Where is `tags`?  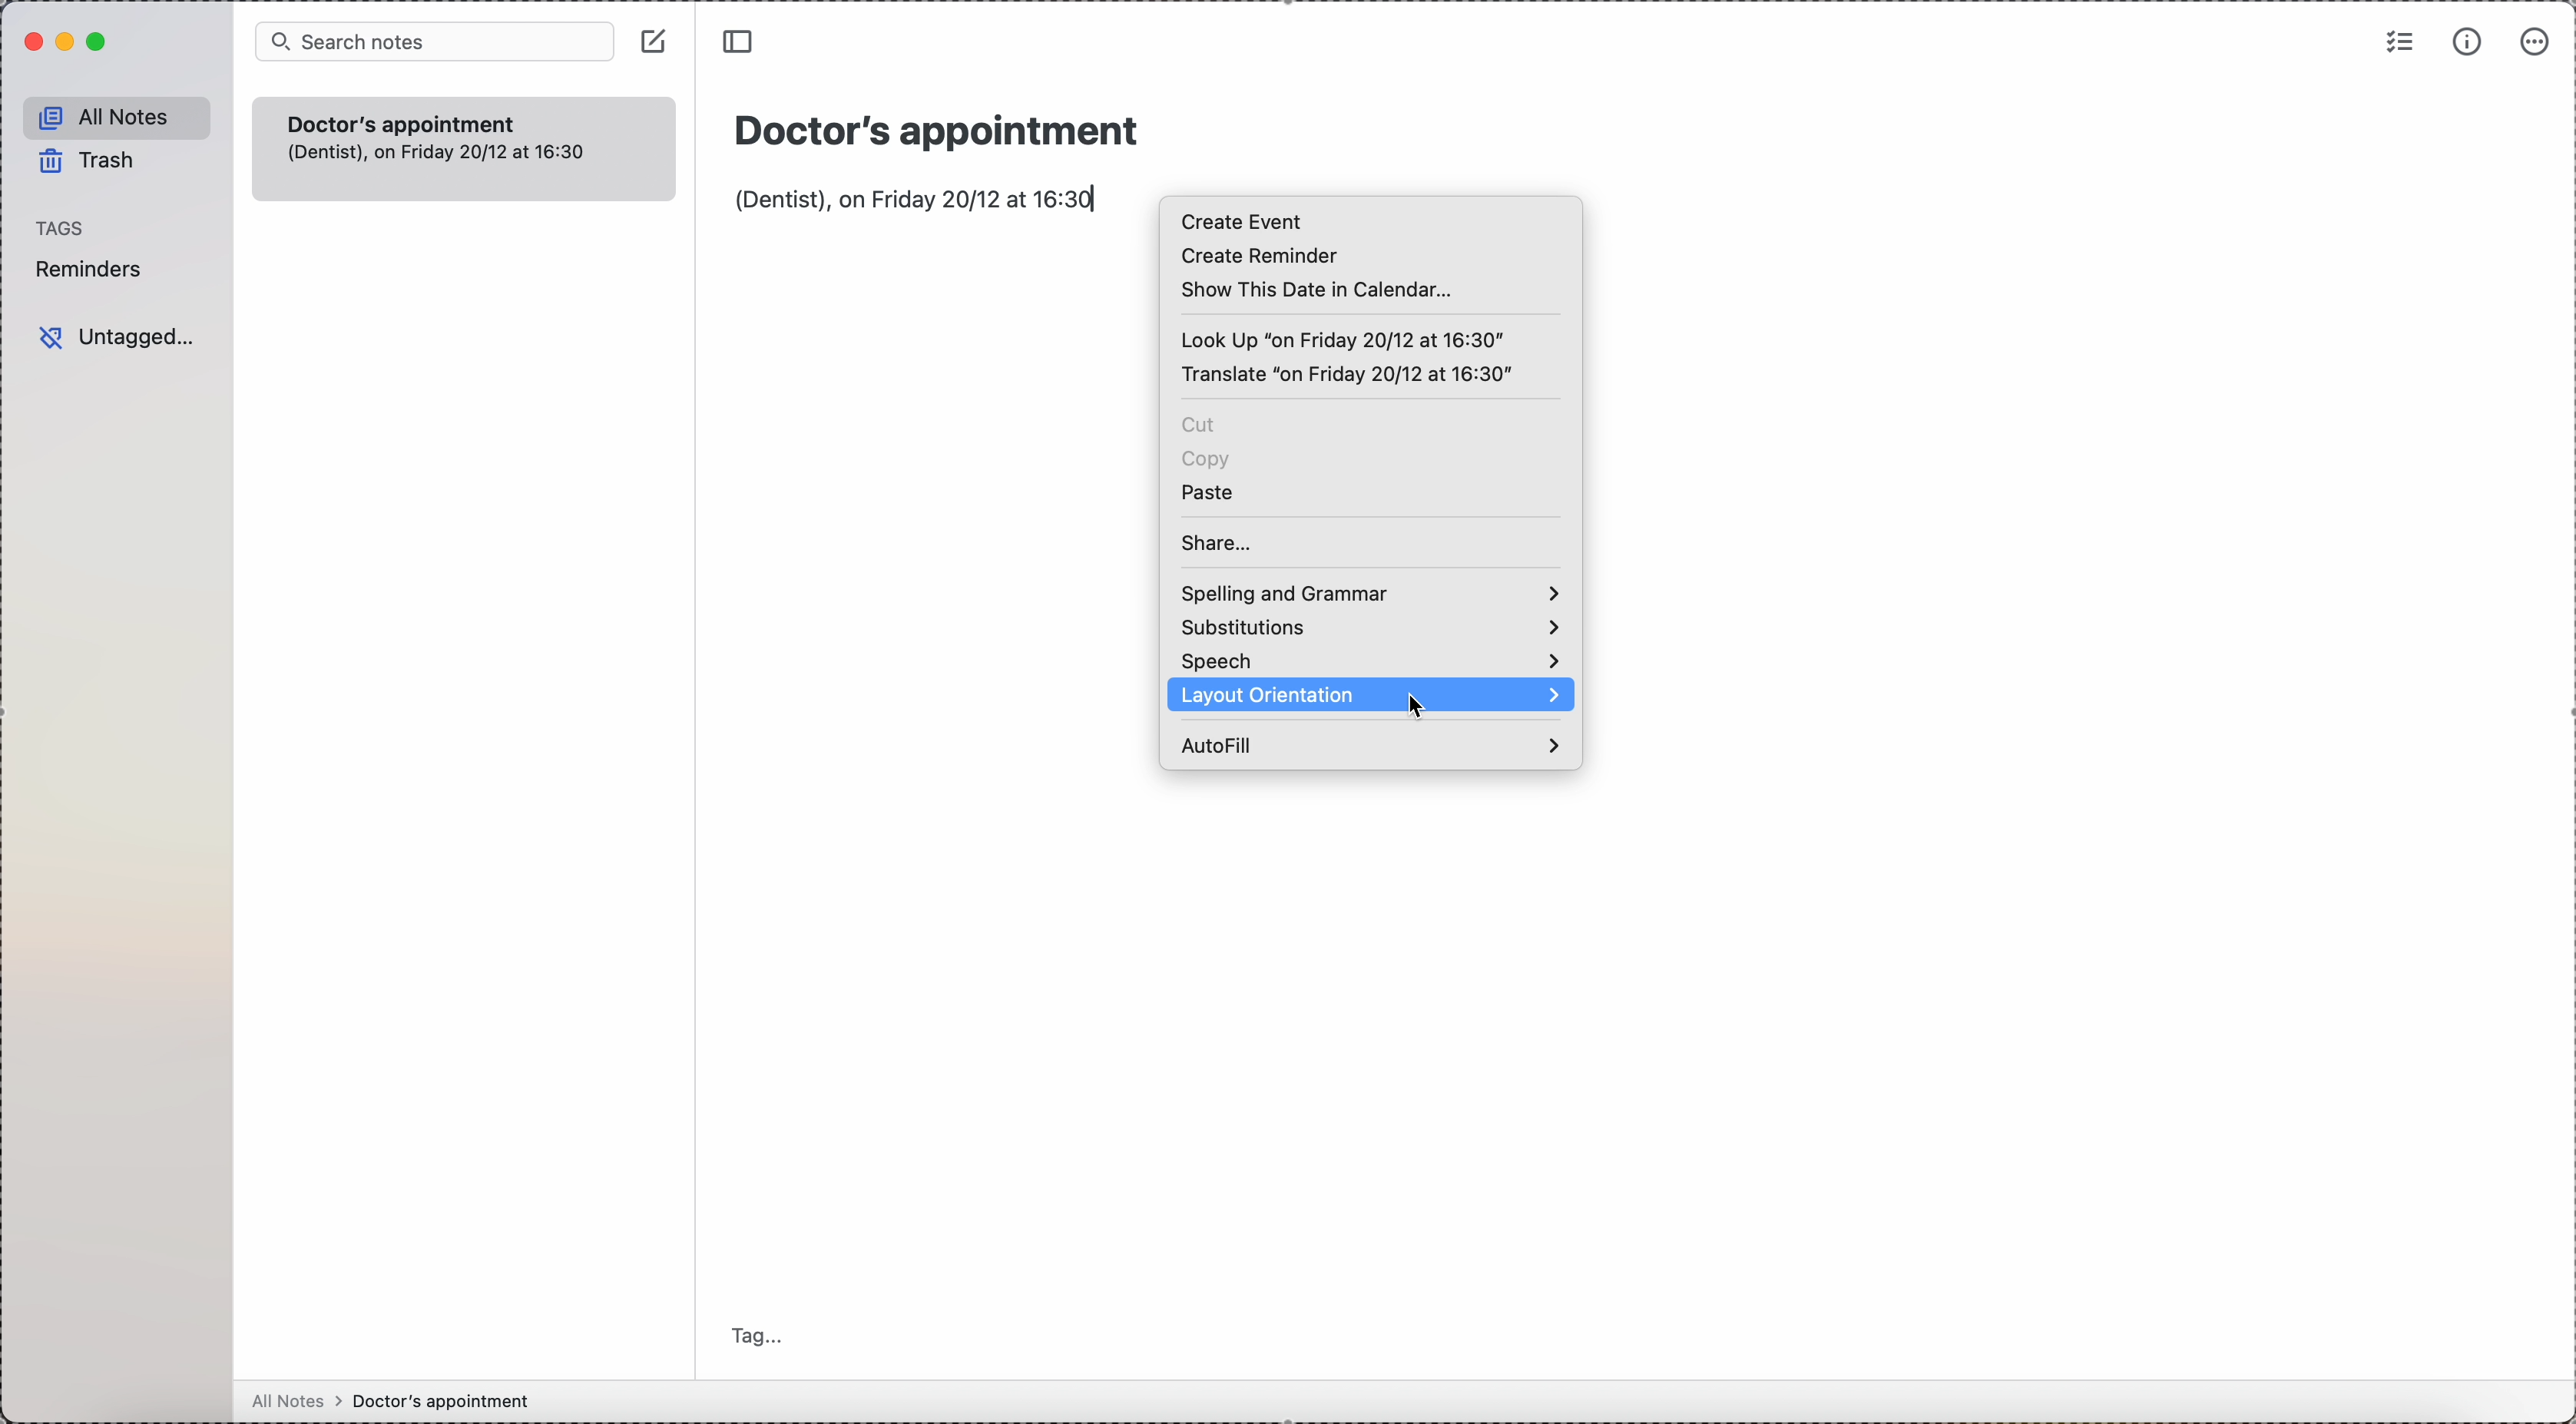 tags is located at coordinates (58, 228).